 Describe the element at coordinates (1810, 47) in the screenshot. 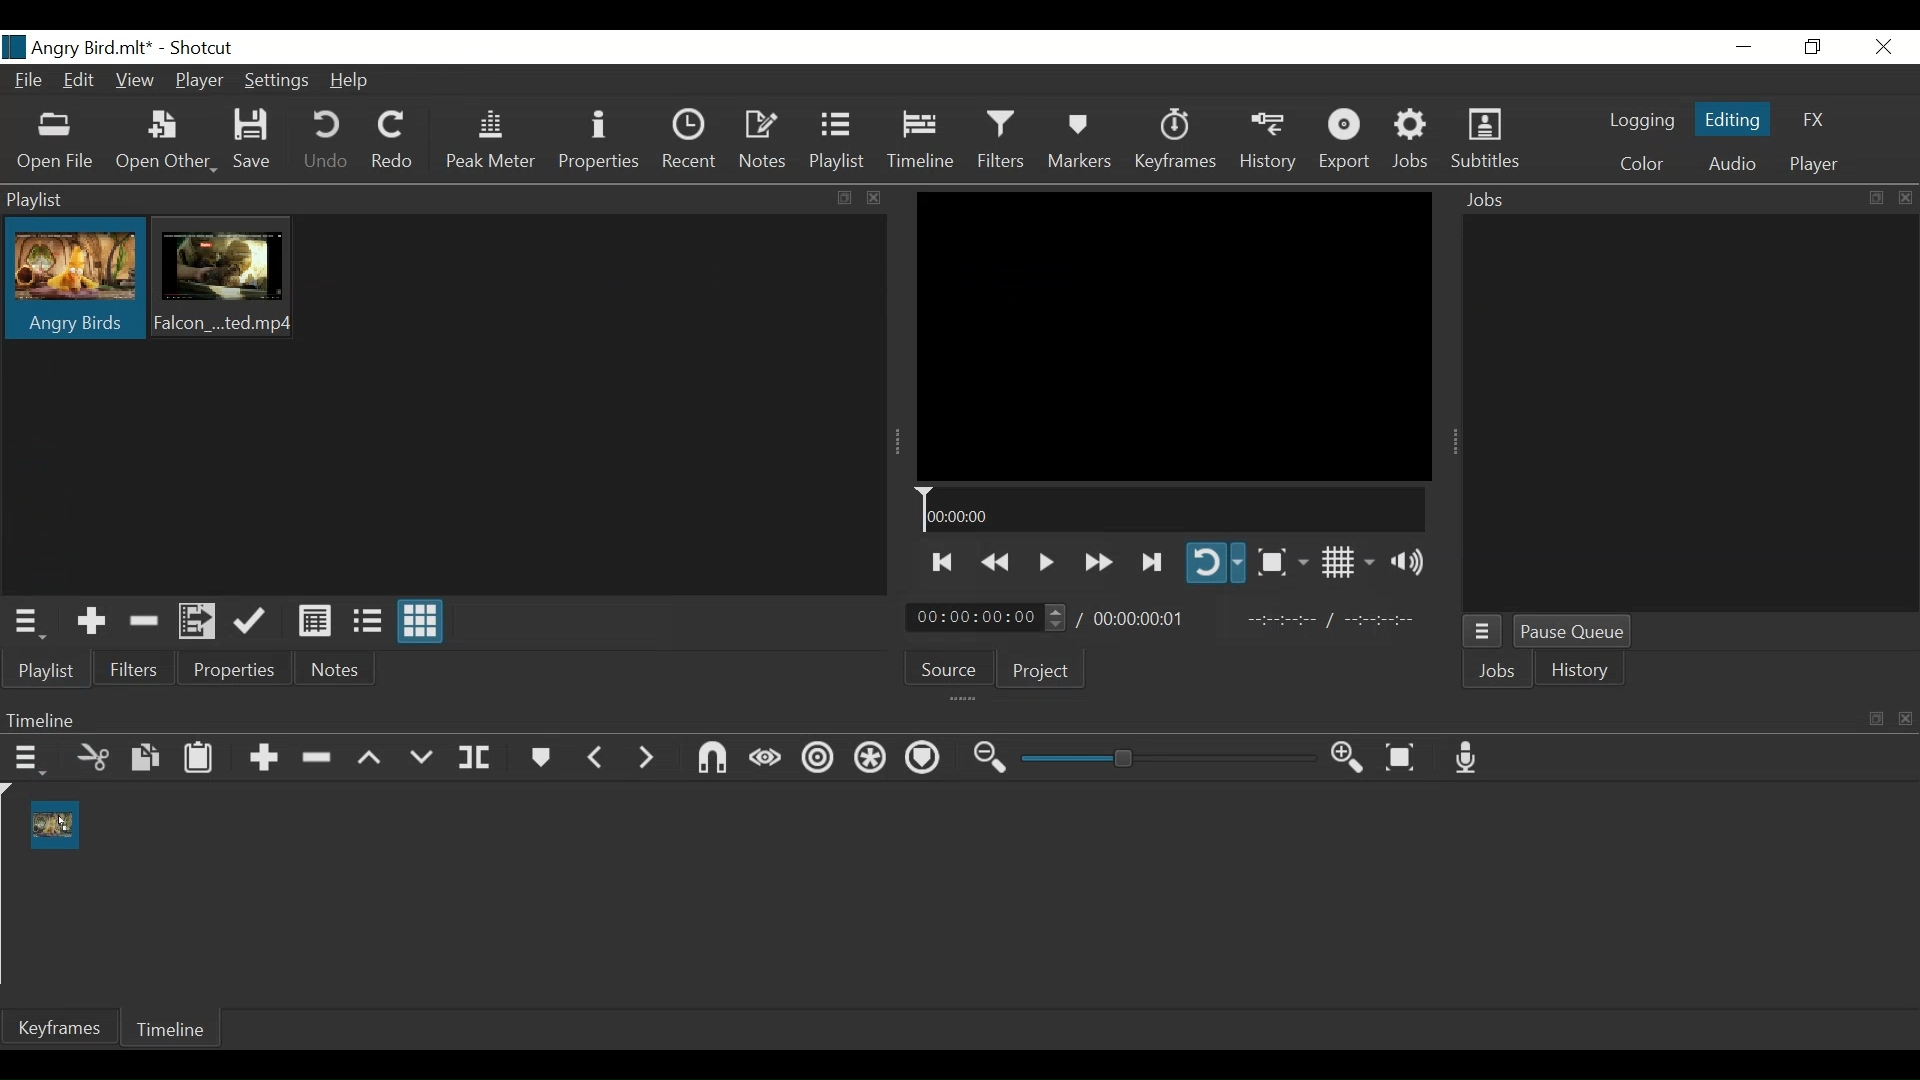

I see `Restore` at that location.